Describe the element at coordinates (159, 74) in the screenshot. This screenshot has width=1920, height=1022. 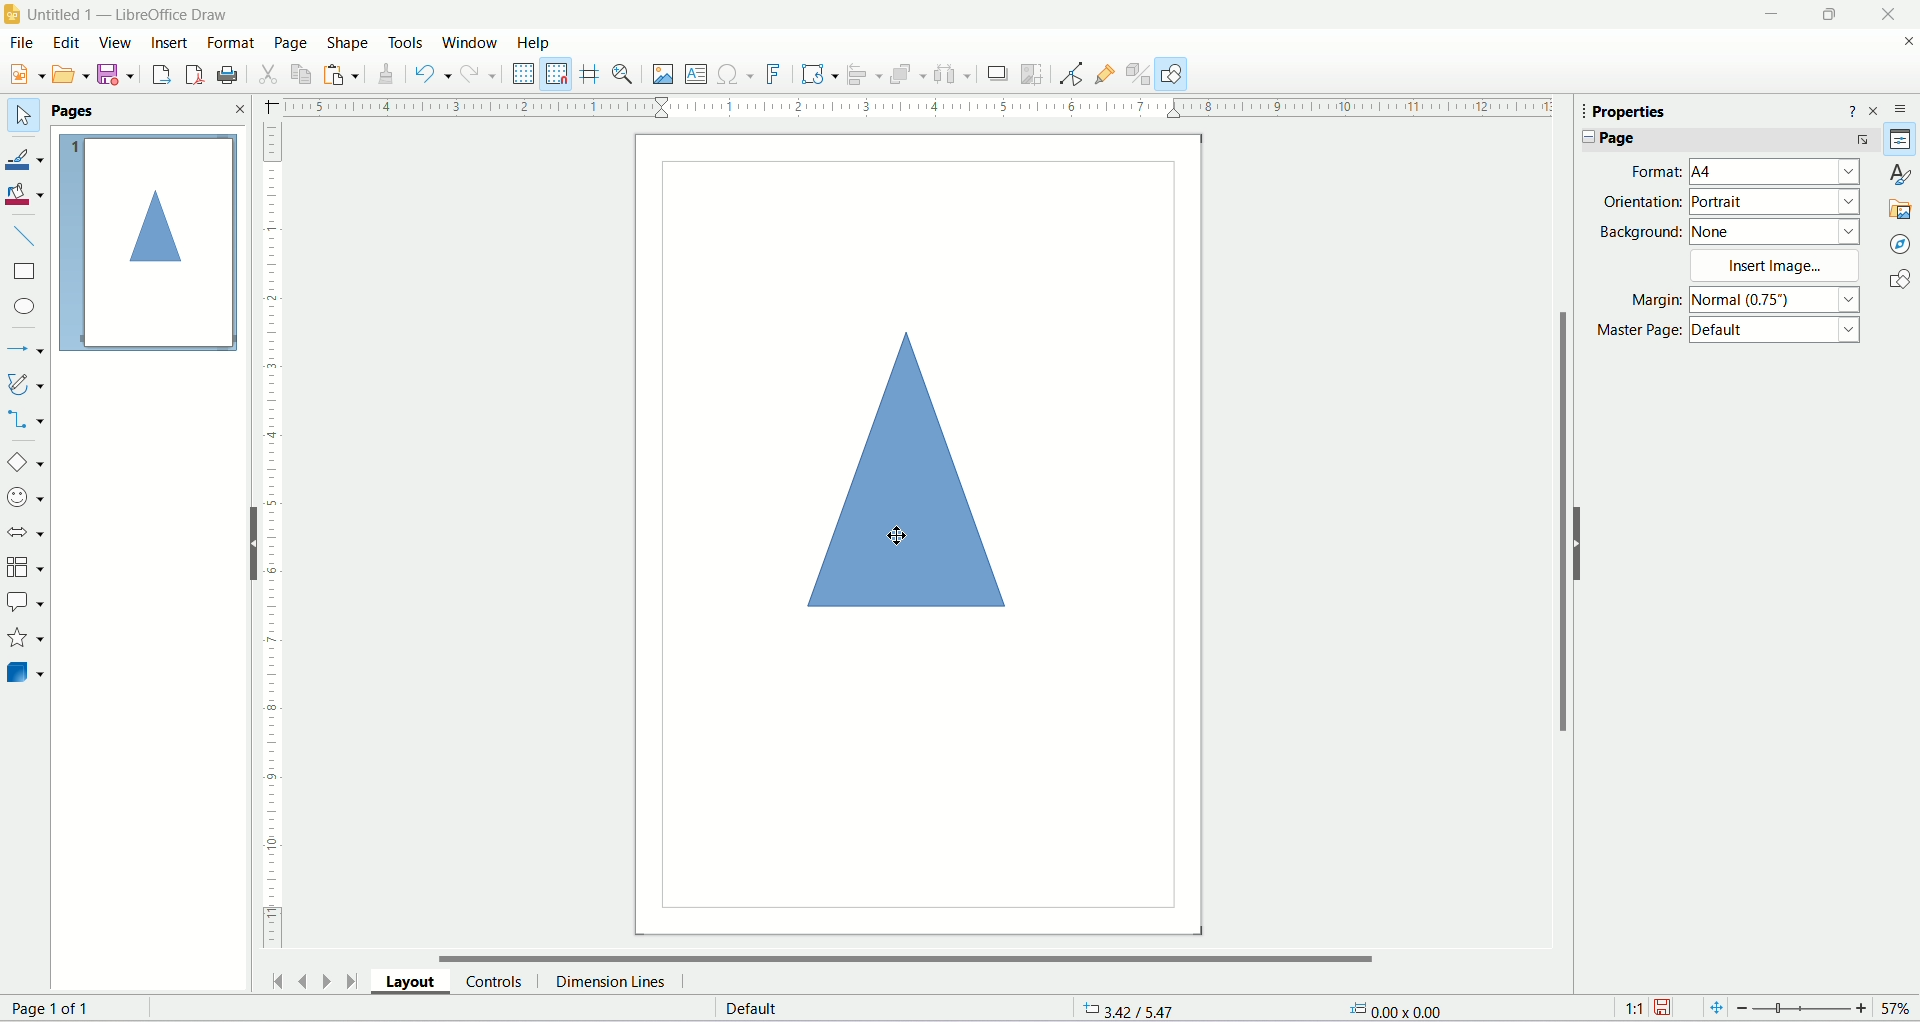
I see `export` at that location.